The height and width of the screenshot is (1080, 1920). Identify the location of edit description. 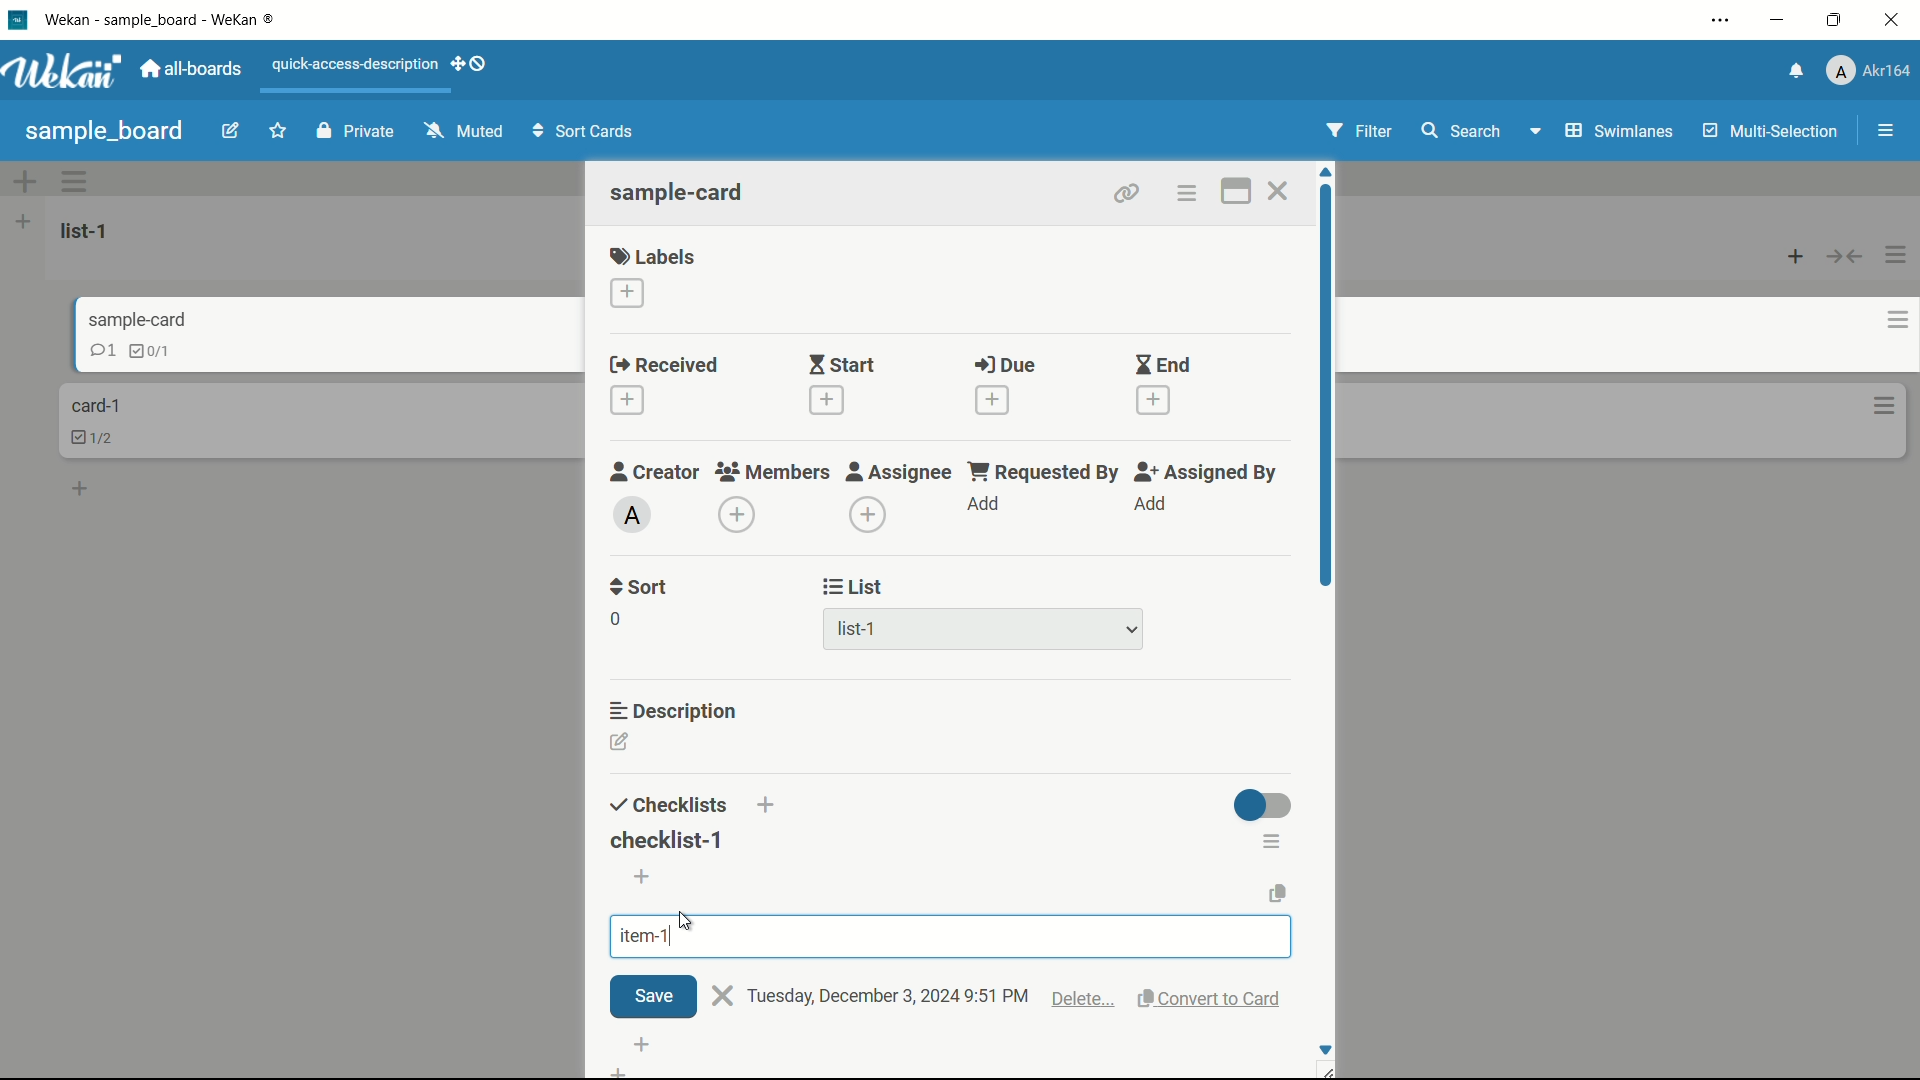
(621, 741).